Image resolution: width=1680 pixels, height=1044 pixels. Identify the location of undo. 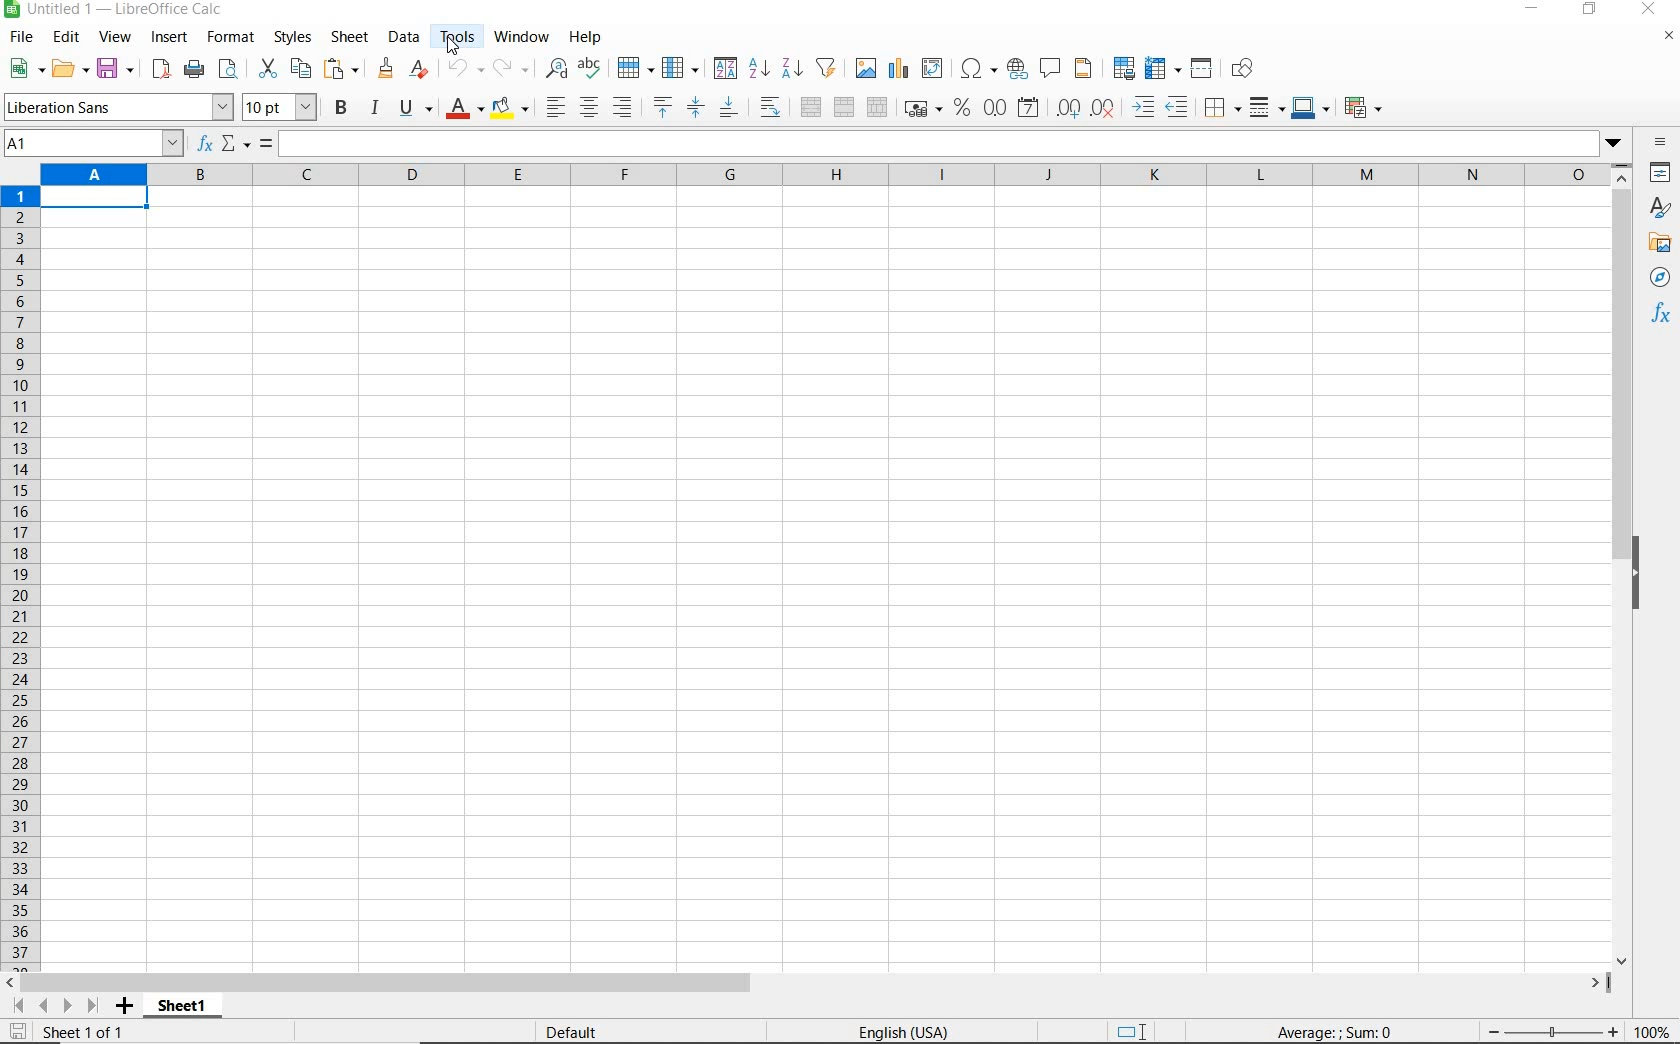
(463, 69).